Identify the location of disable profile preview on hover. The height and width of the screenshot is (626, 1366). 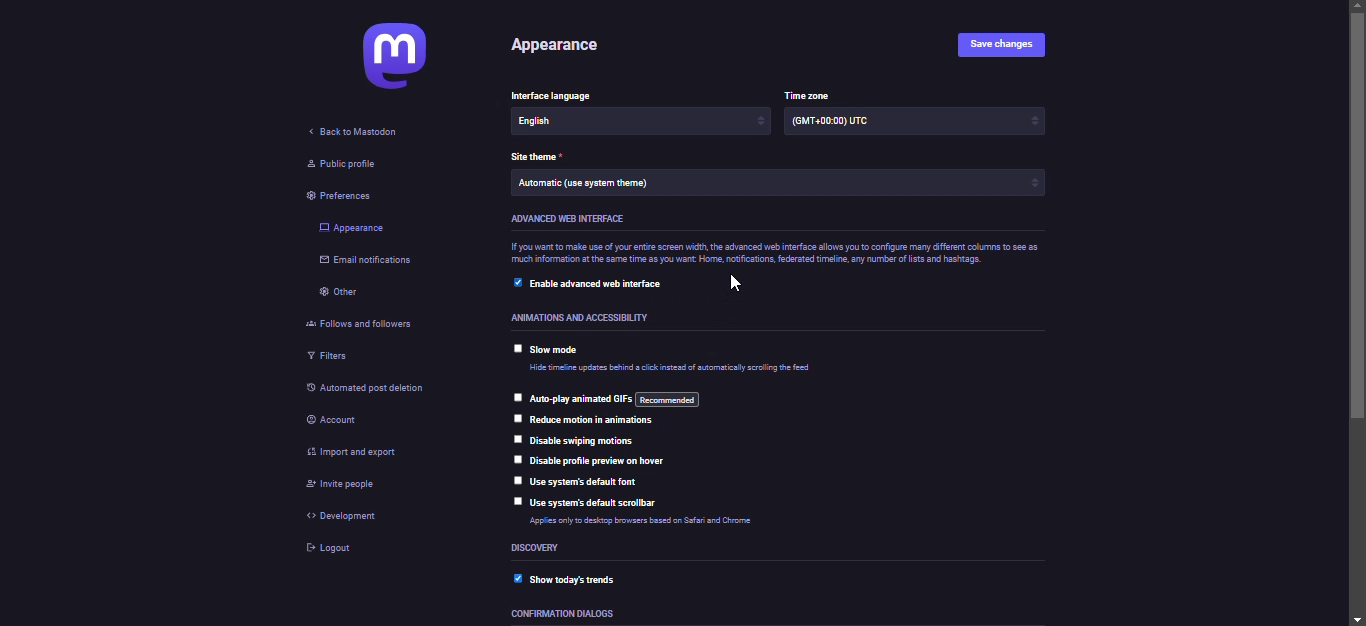
(612, 459).